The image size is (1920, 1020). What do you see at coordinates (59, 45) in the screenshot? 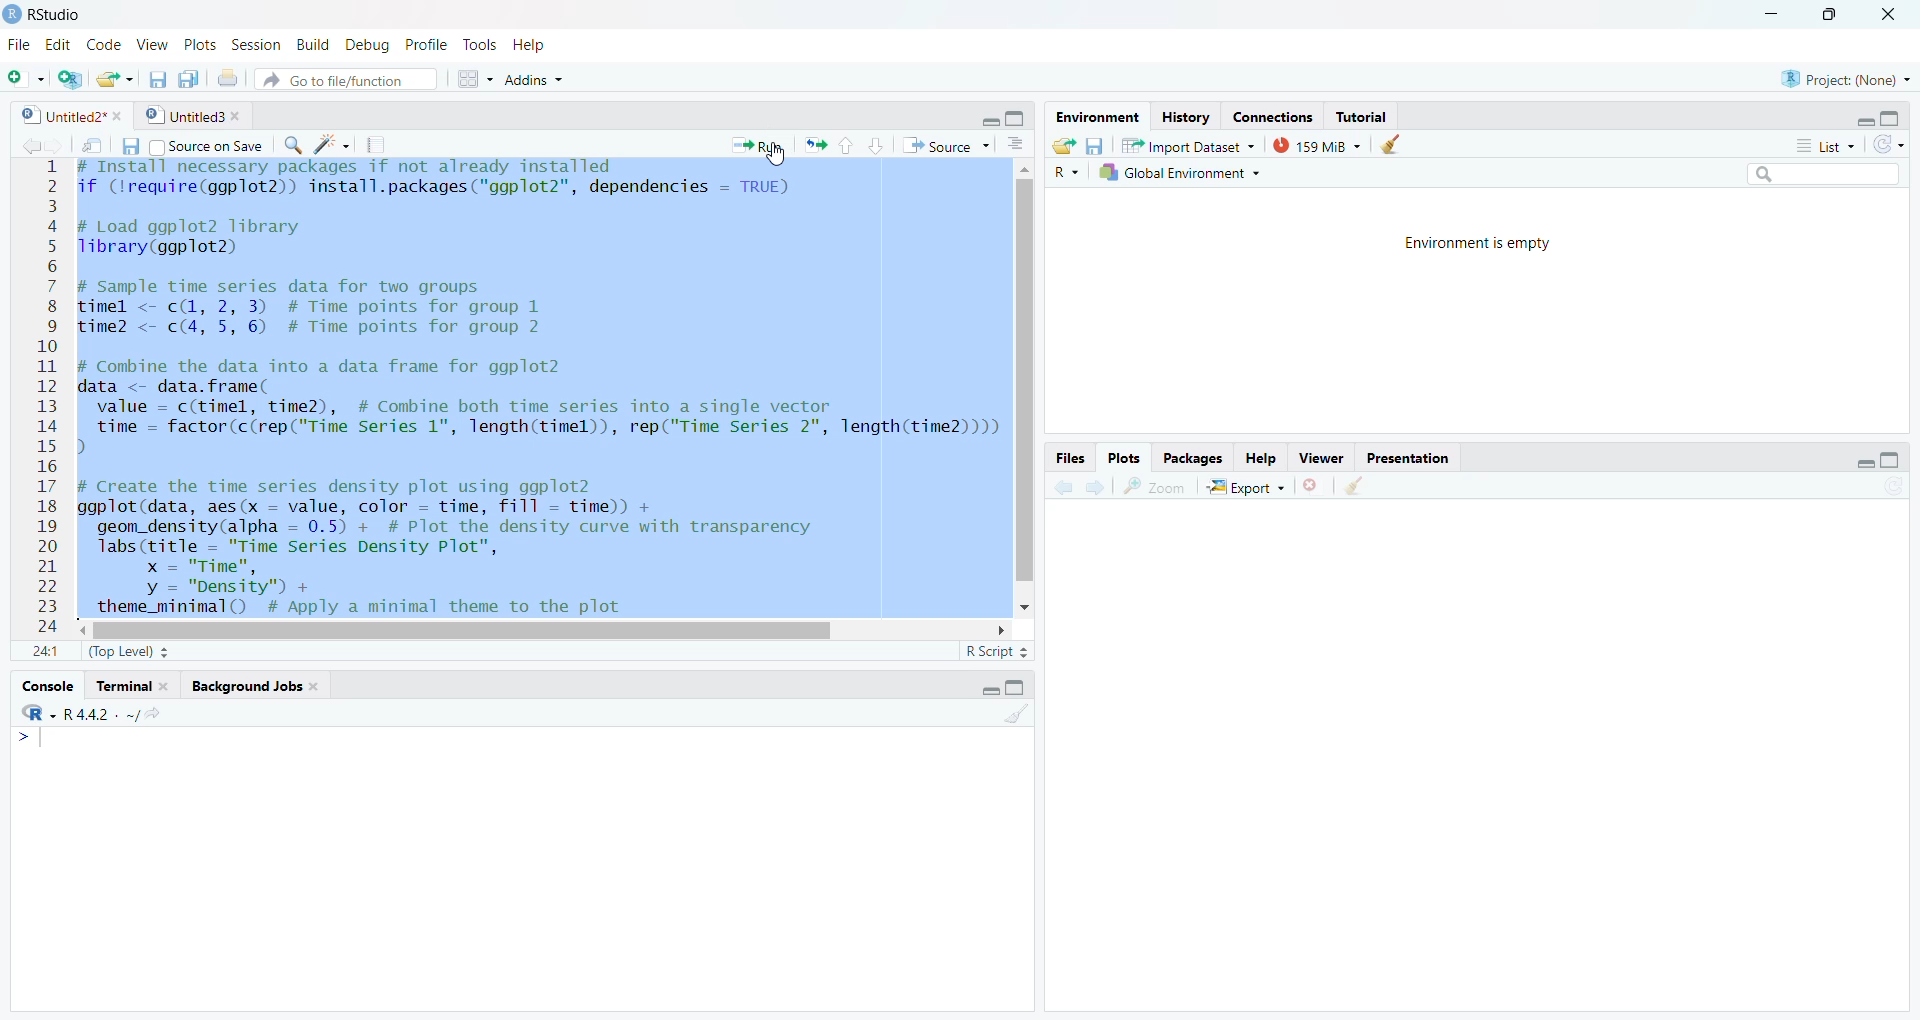
I see `Edit` at bounding box center [59, 45].